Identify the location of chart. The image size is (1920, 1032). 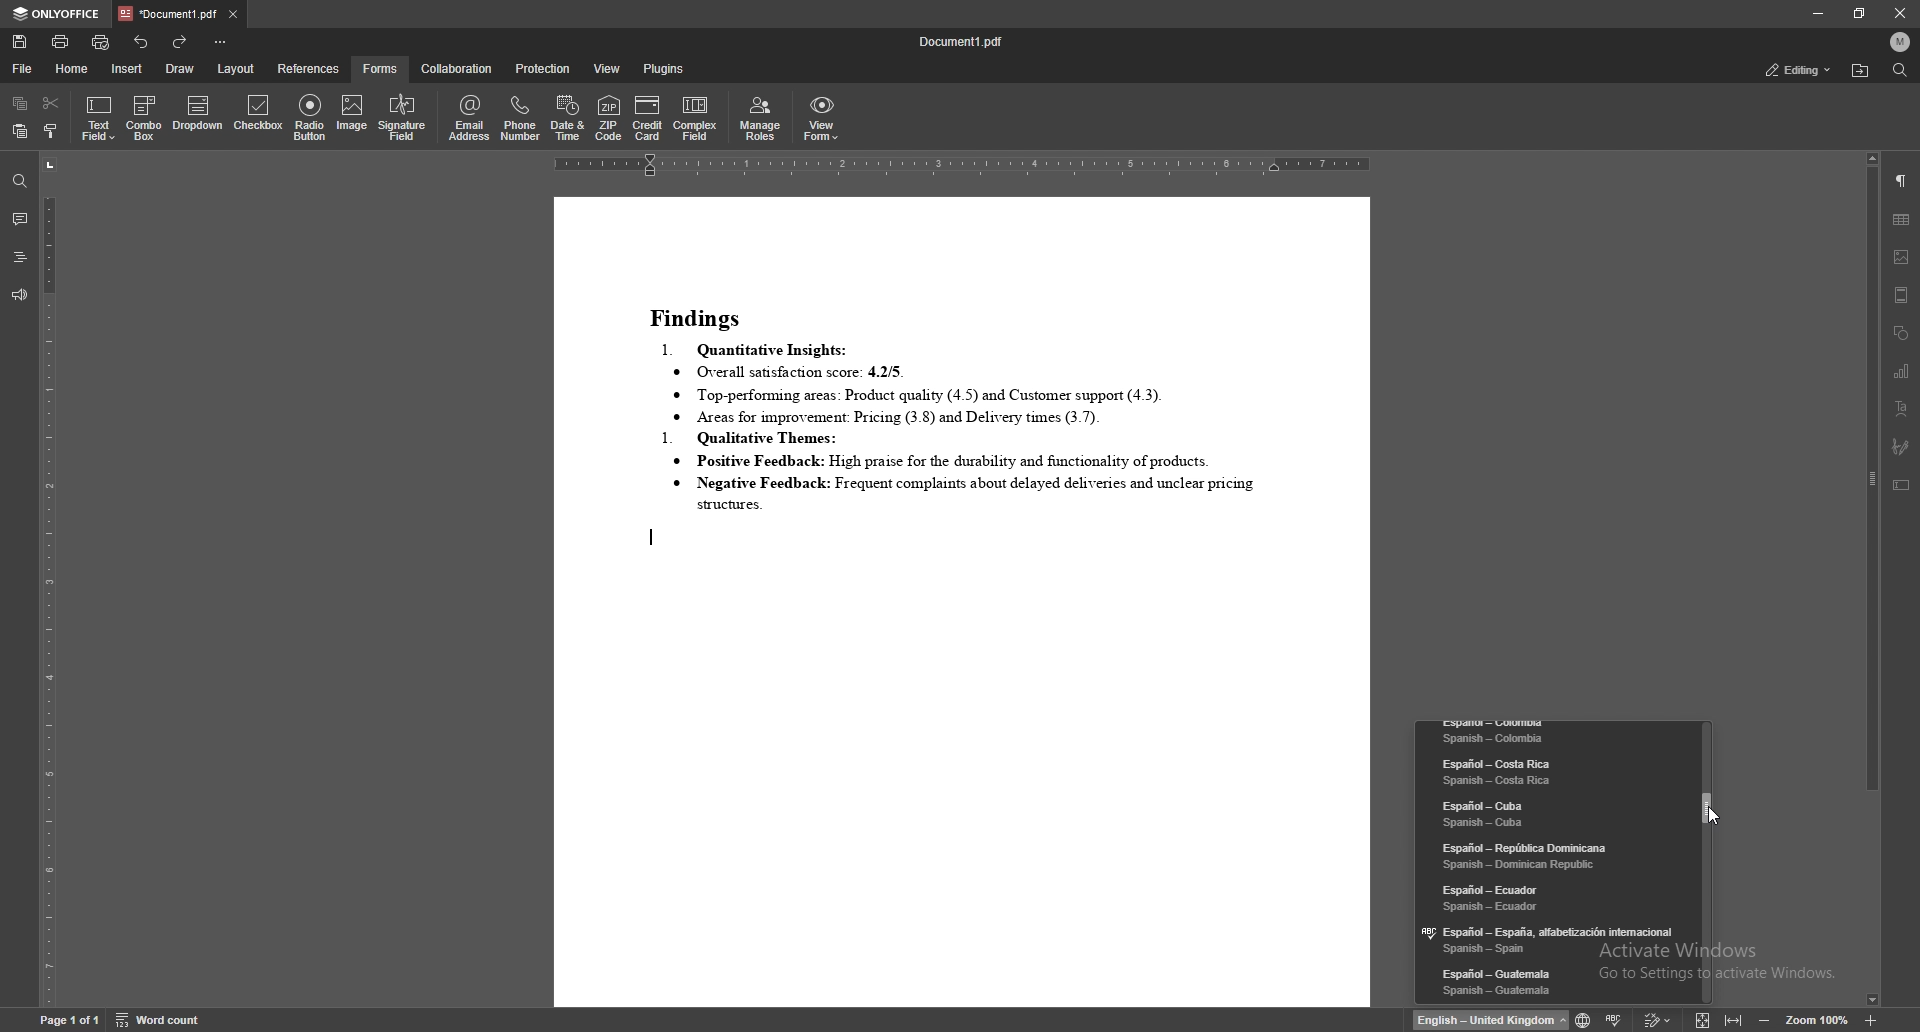
(1903, 371).